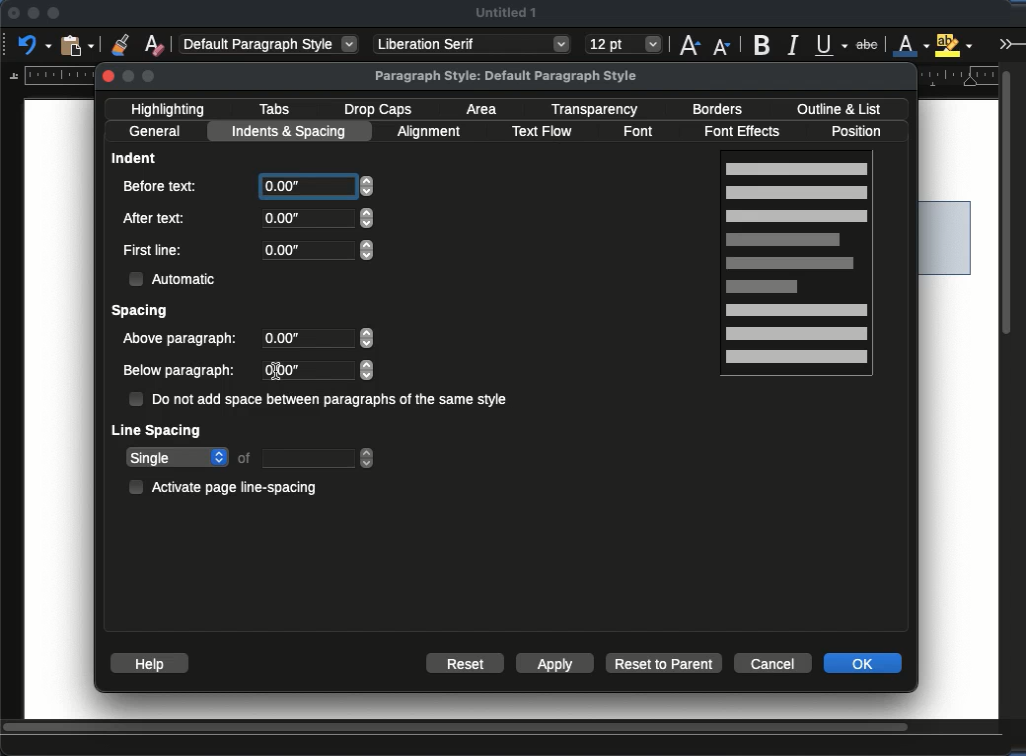 Image resolution: width=1026 pixels, height=756 pixels. Describe the element at coordinates (148, 663) in the screenshot. I see `help` at that location.